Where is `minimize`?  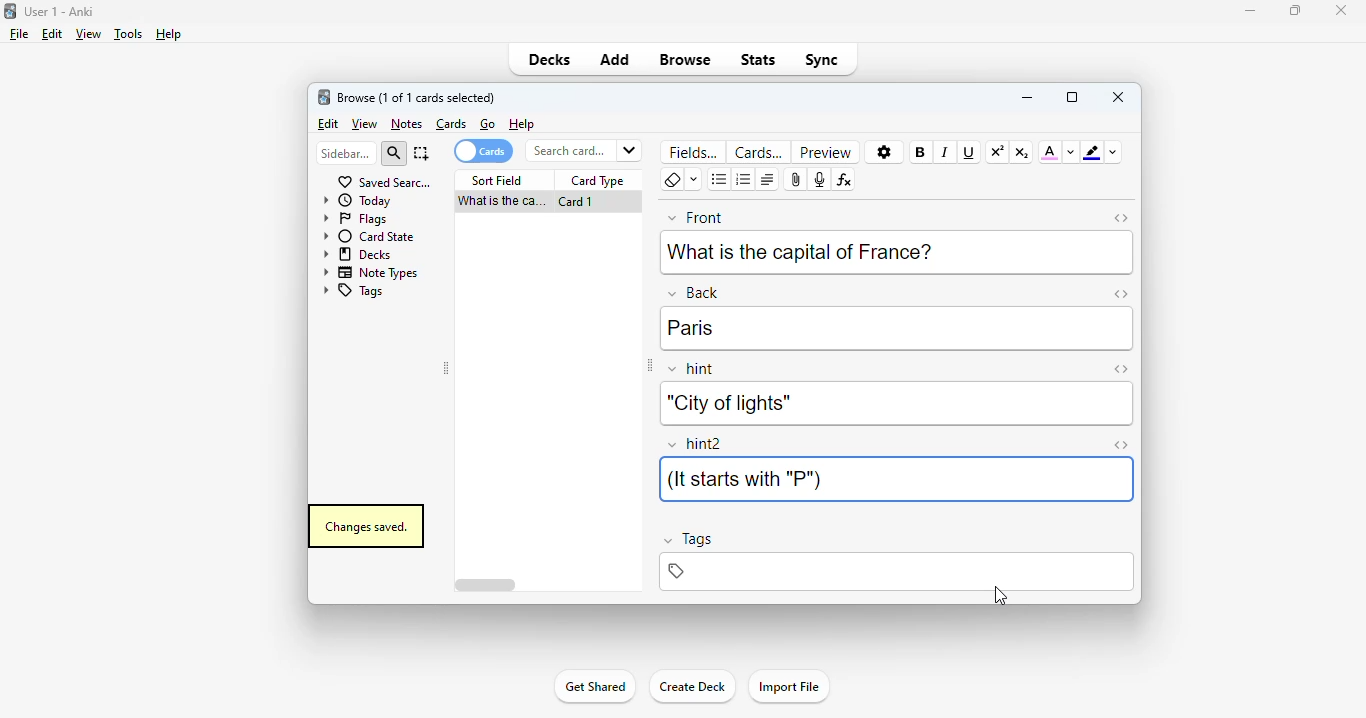
minimize is located at coordinates (1251, 10).